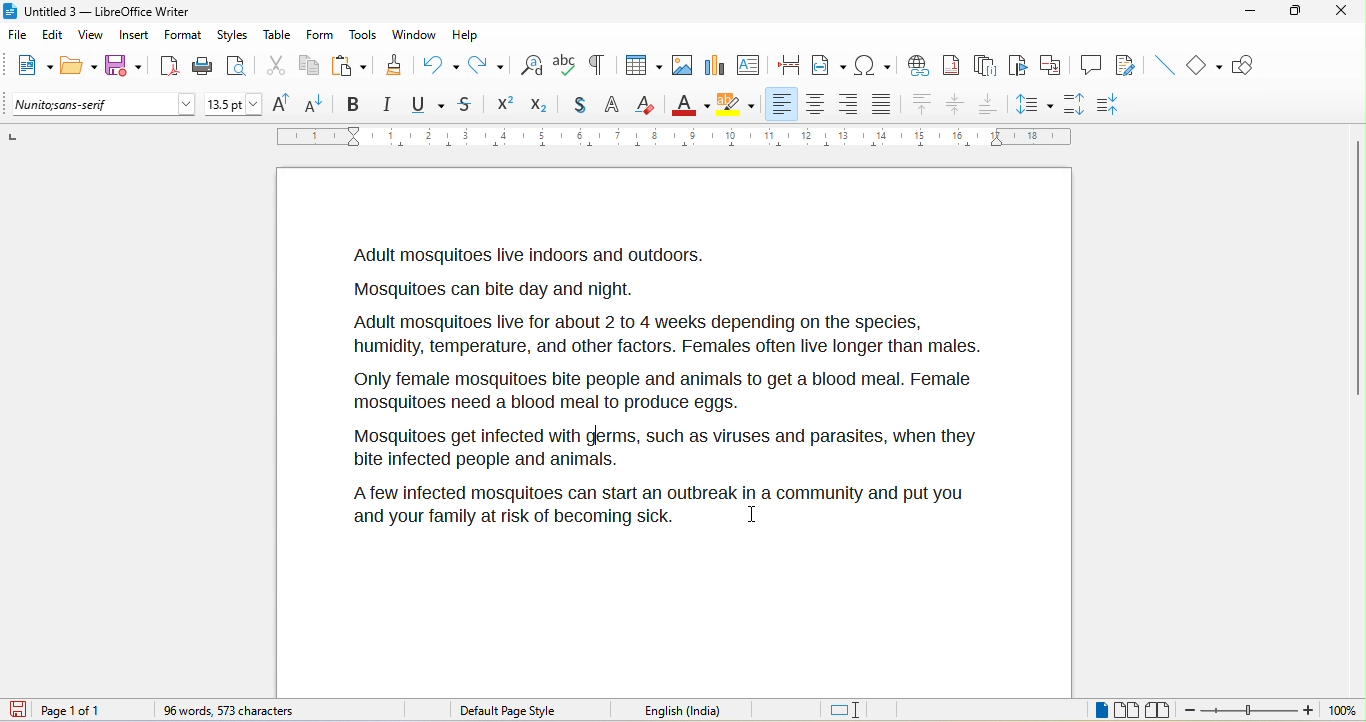 The width and height of the screenshot is (1366, 722). I want to click on file, so click(18, 36).